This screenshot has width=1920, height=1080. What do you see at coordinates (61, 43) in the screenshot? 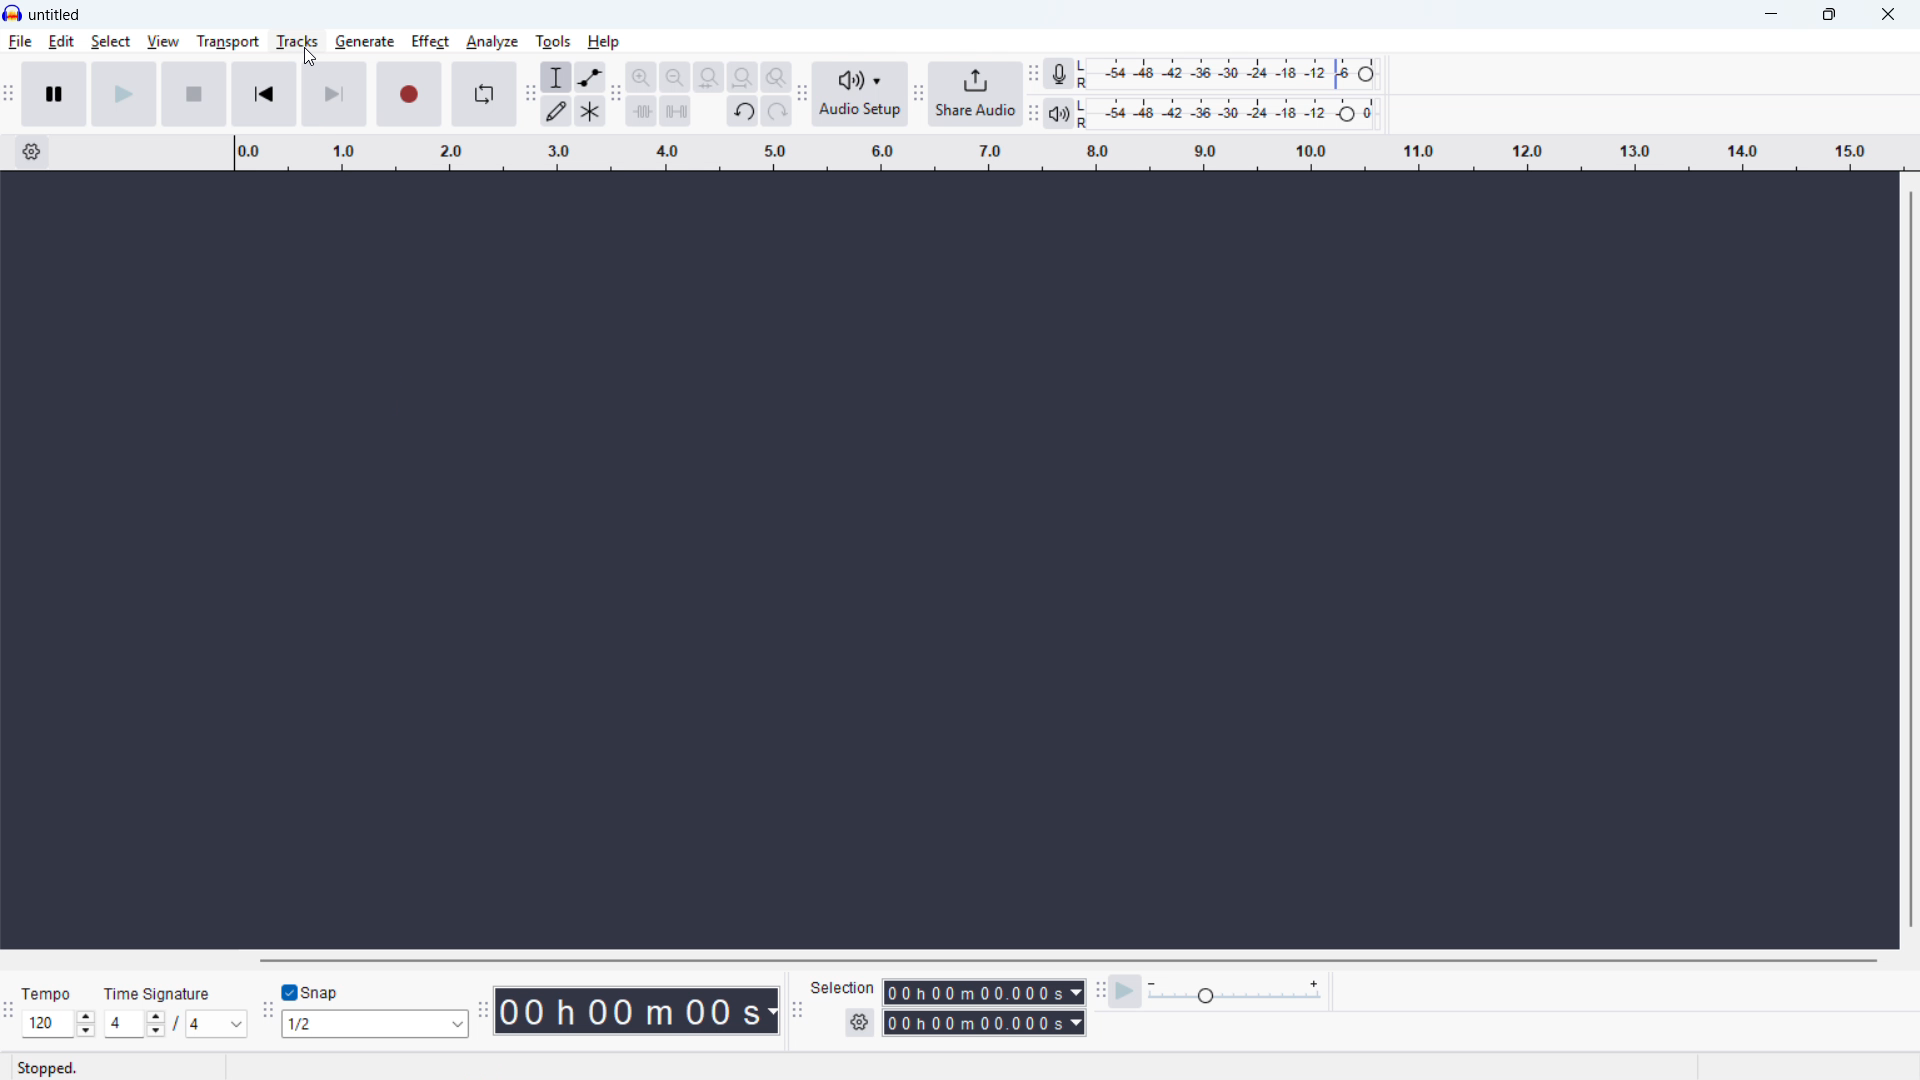
I see `Edit ` at bounding box center [61, 43].